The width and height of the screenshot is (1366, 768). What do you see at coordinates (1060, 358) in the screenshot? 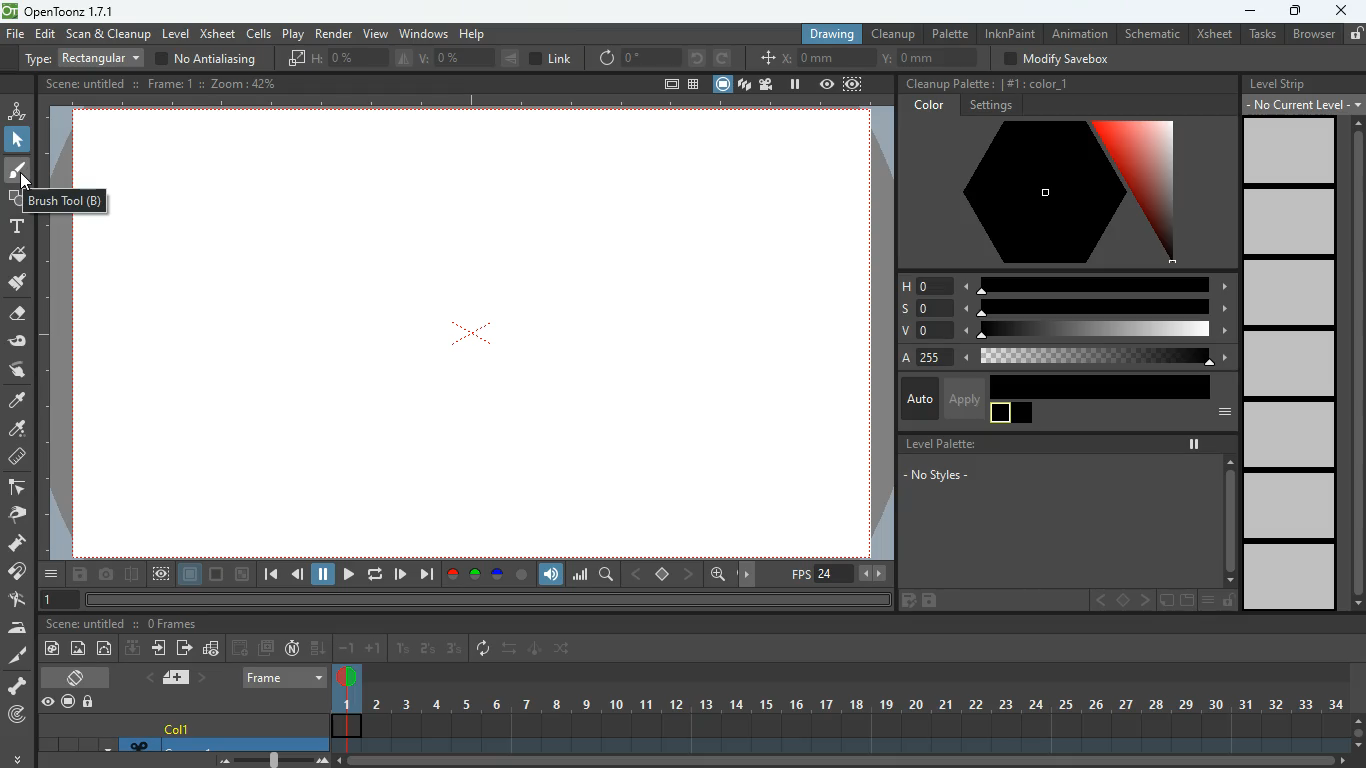
I see `a` at bounding box center [1060, 358].